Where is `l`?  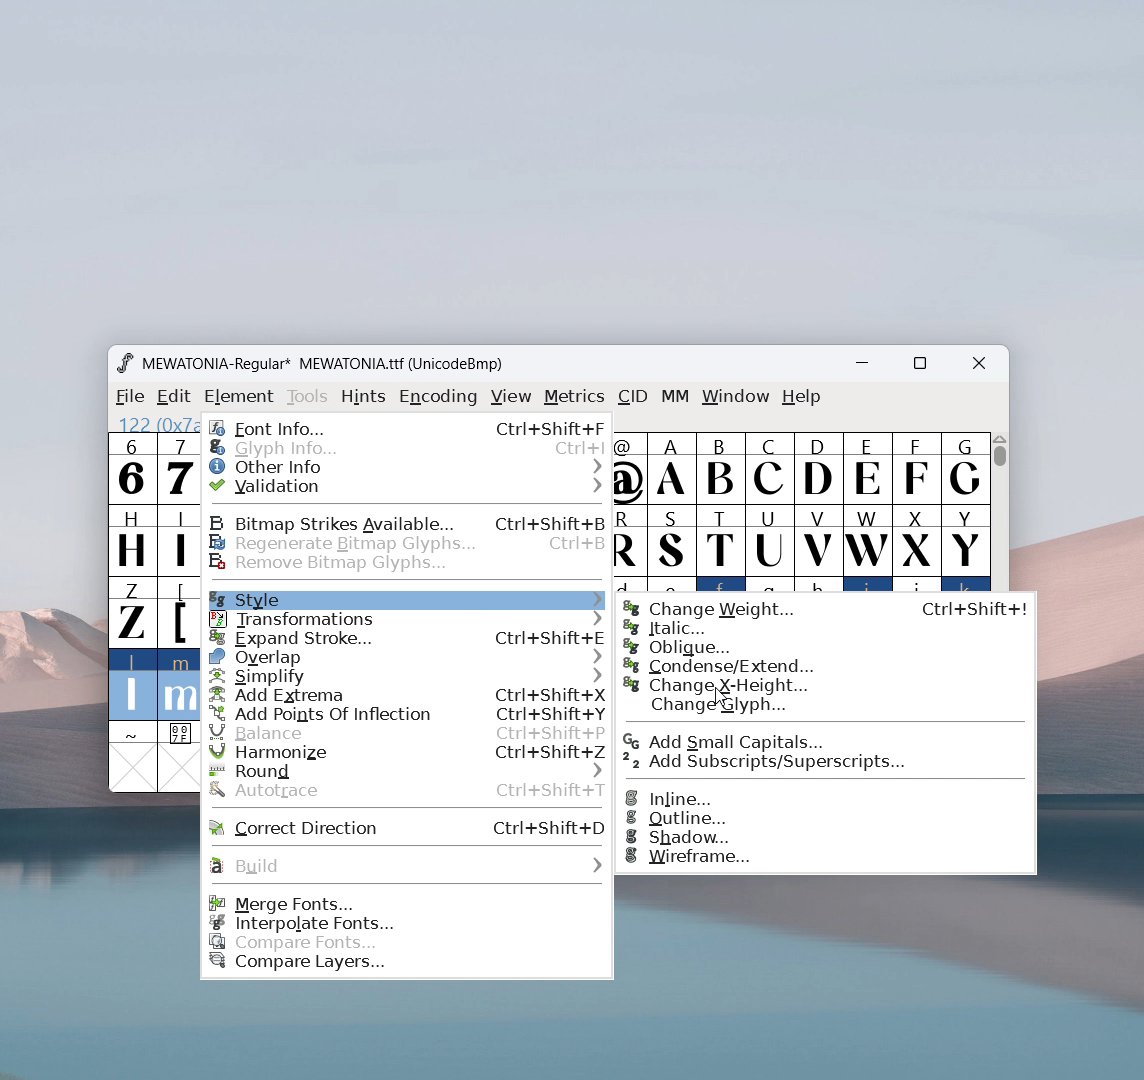 l is located at coordinates (133, 684).